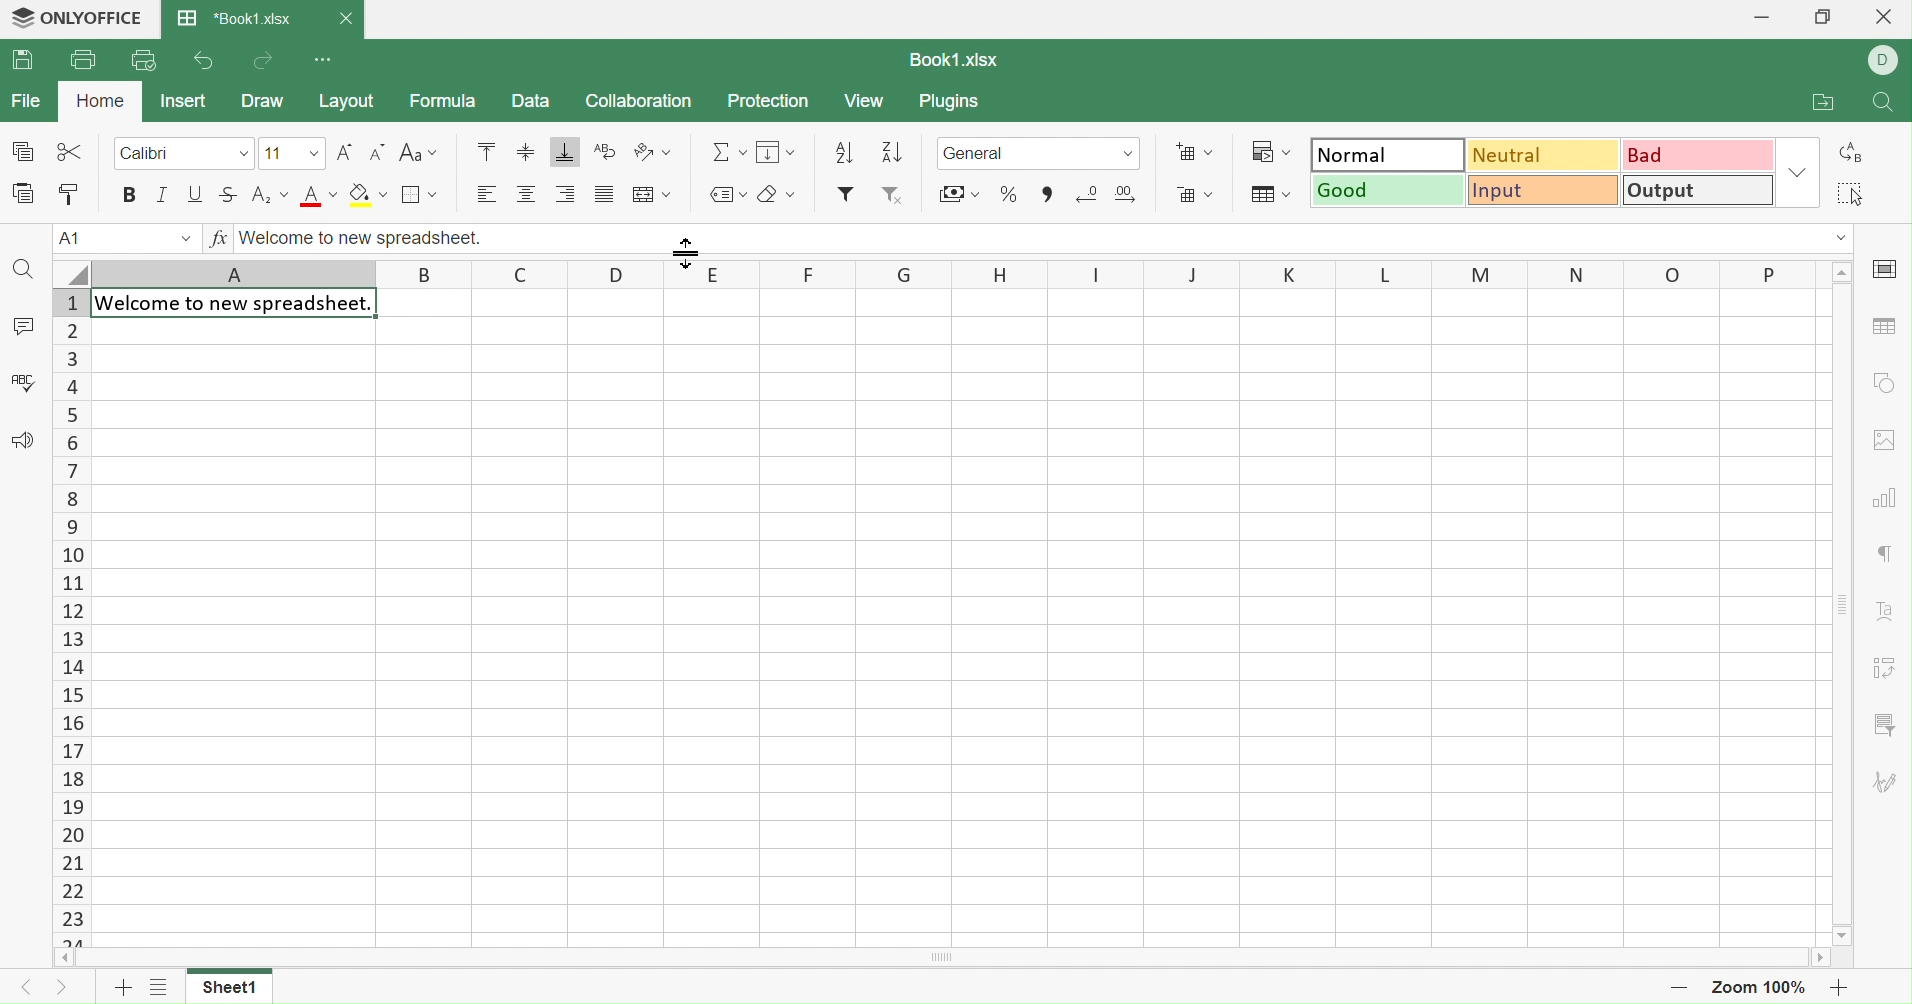 This screenshot has height=1004, width=1912. What do you see at coordinates (1884, 59) in the screenshot?
I see `DELL` at bounding box center [1884, 59].